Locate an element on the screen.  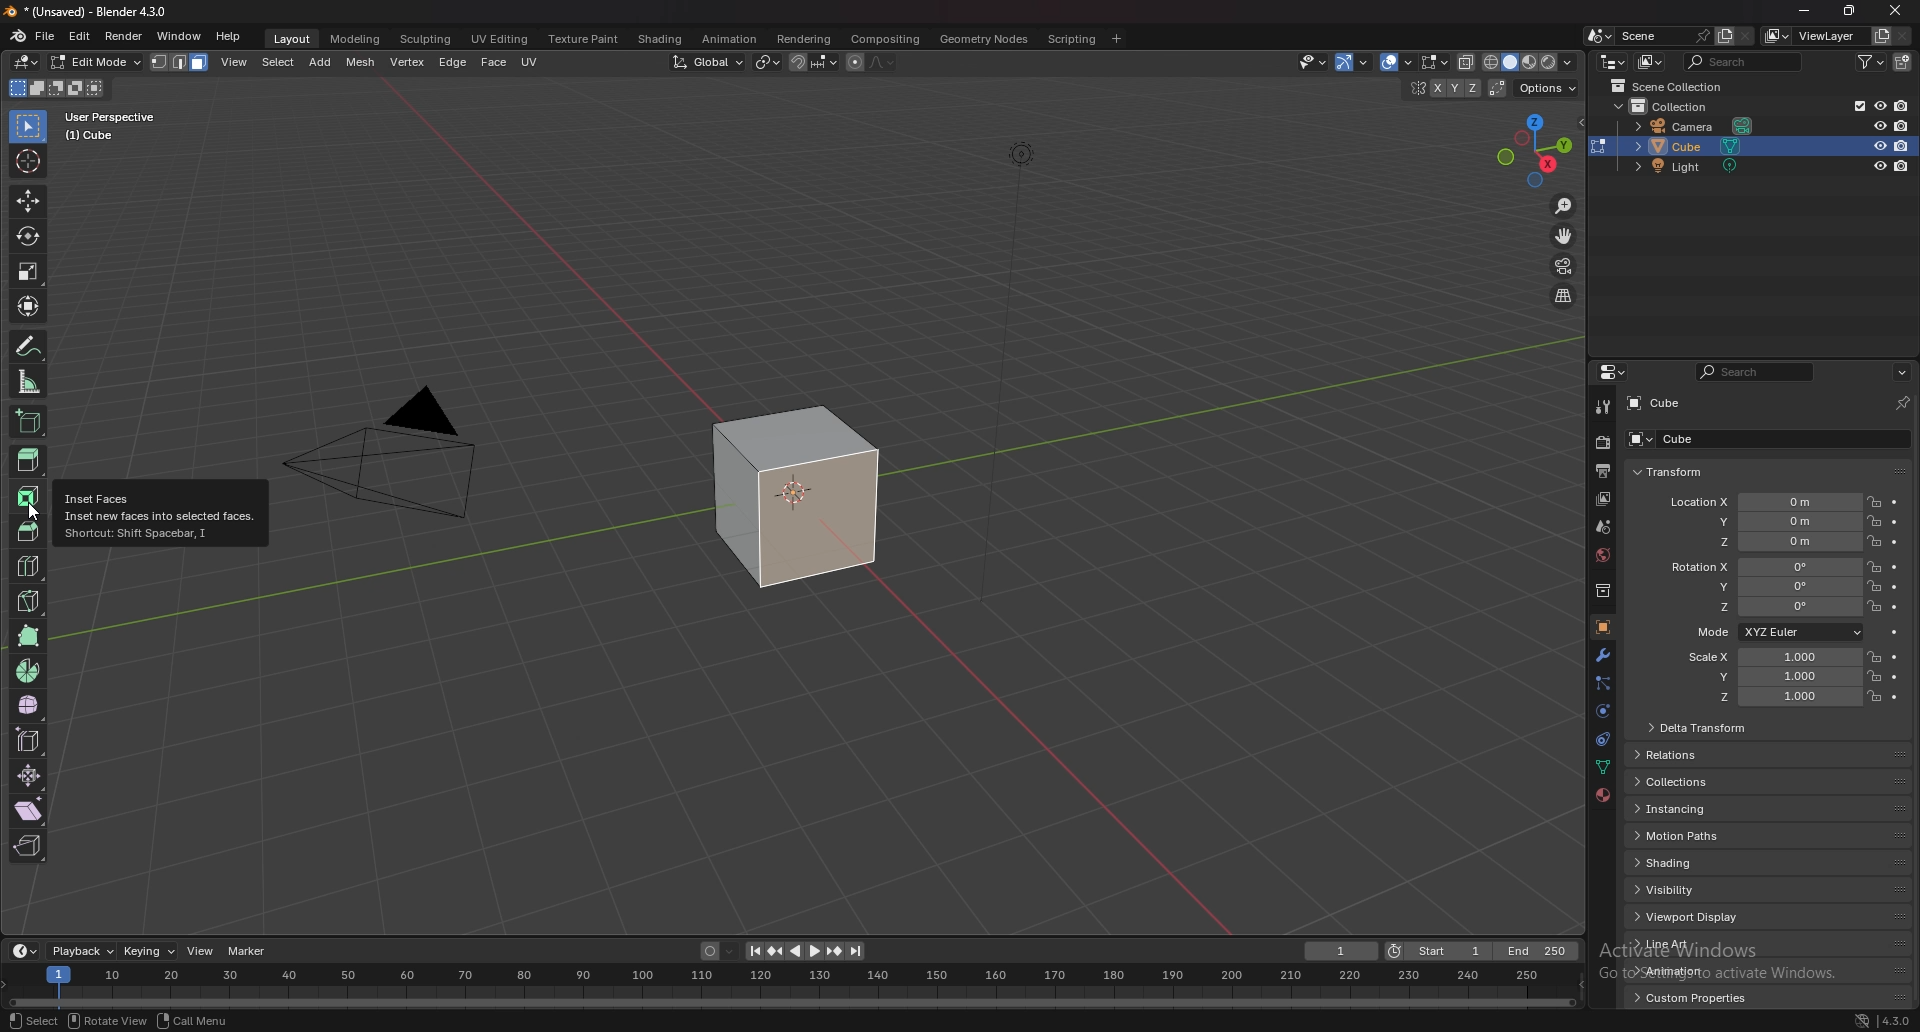
scene is located at coordinates (1663, 36).